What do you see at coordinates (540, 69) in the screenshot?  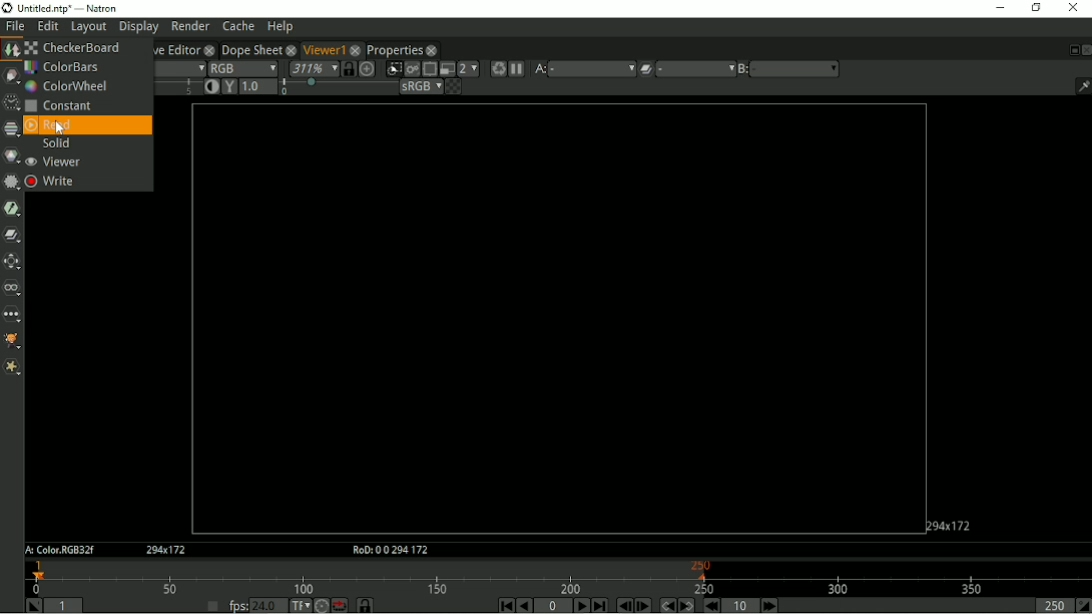 I see `A` at bounding box center [540, 69].